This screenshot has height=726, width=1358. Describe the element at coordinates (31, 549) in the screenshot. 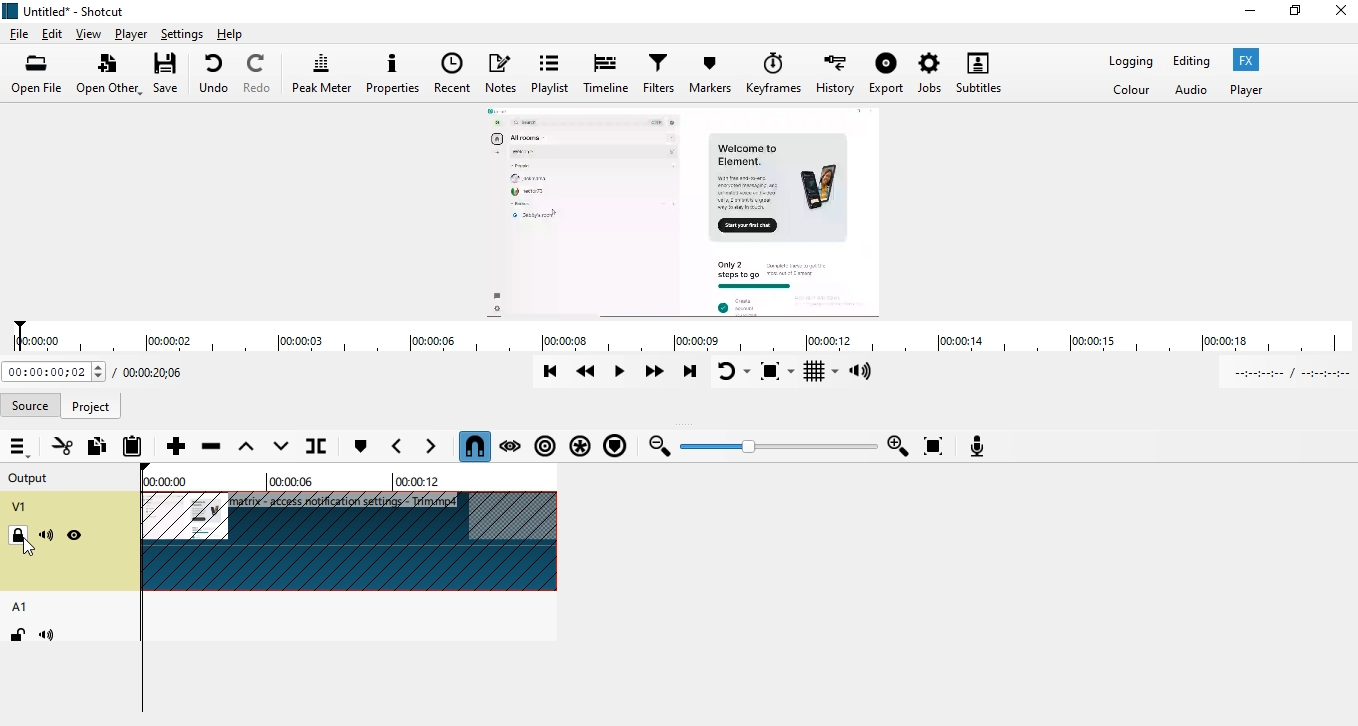

I see `cursor` at that location.